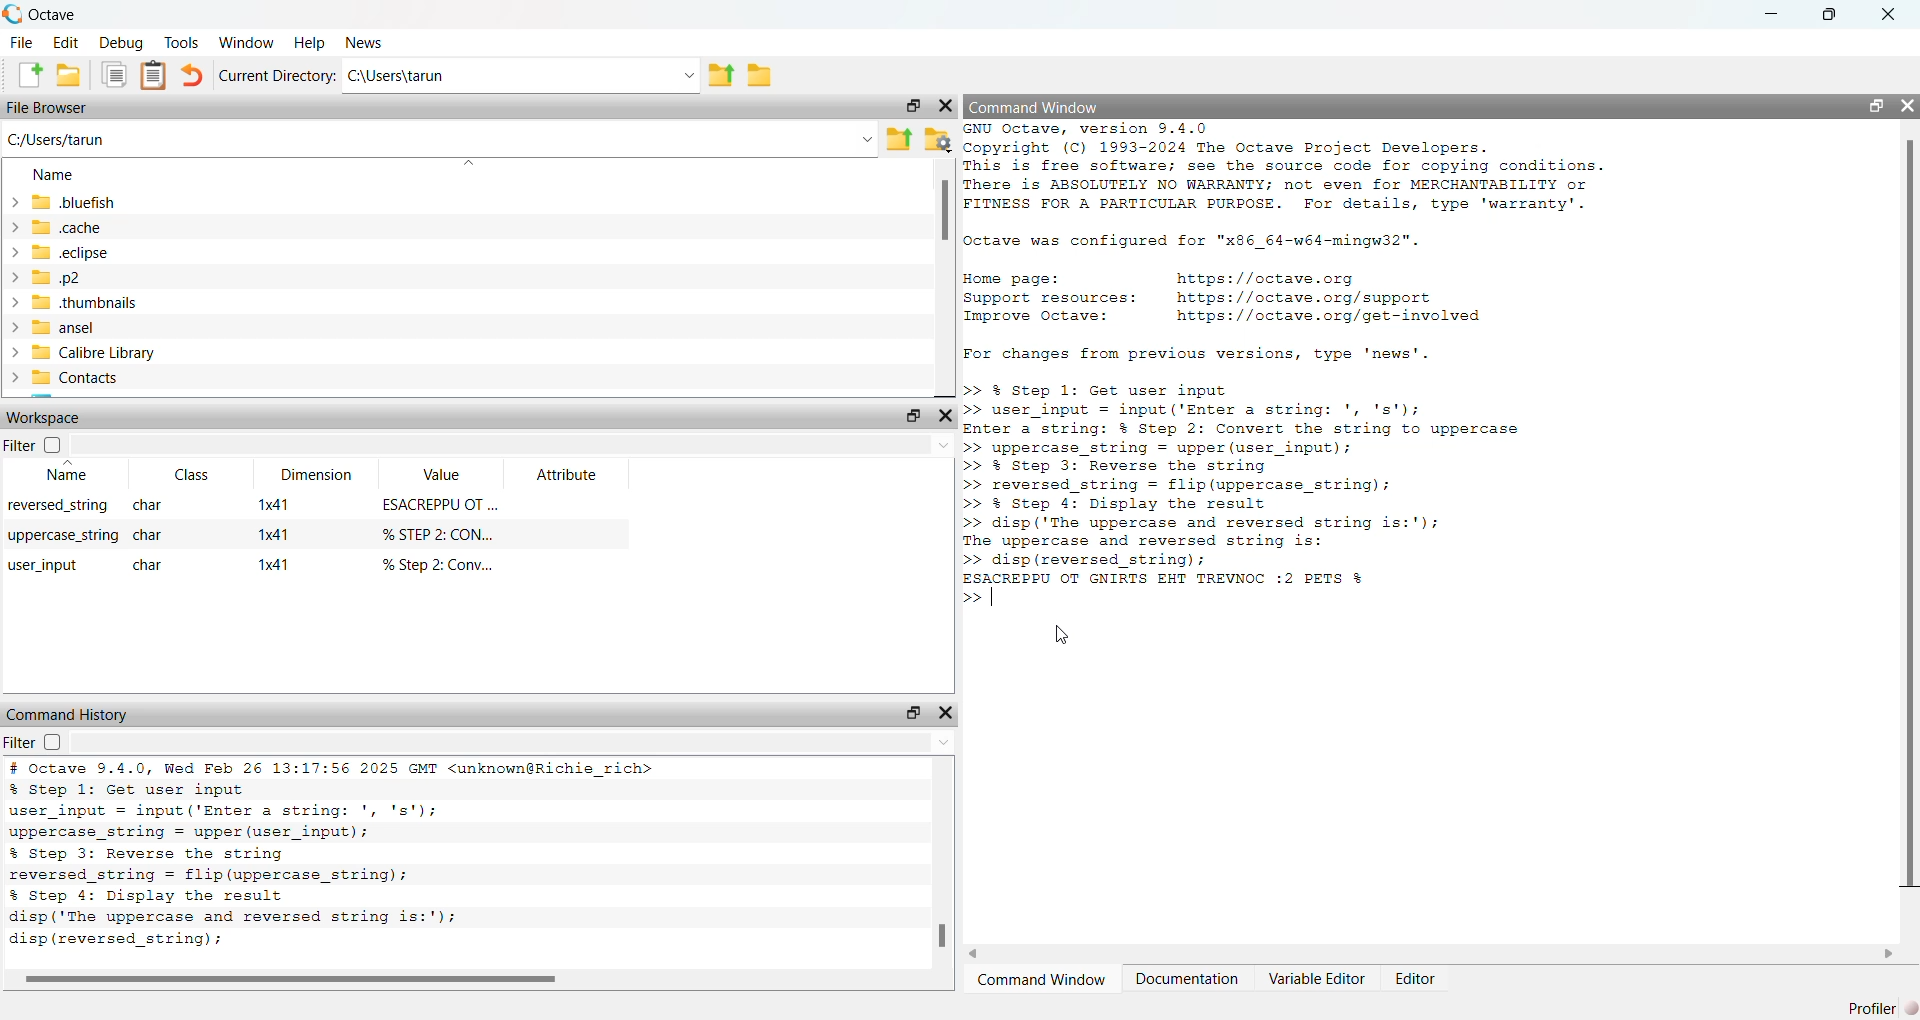  Describe the element at coordinates (68, 713) in the screenshot. I see `command history` at that location.